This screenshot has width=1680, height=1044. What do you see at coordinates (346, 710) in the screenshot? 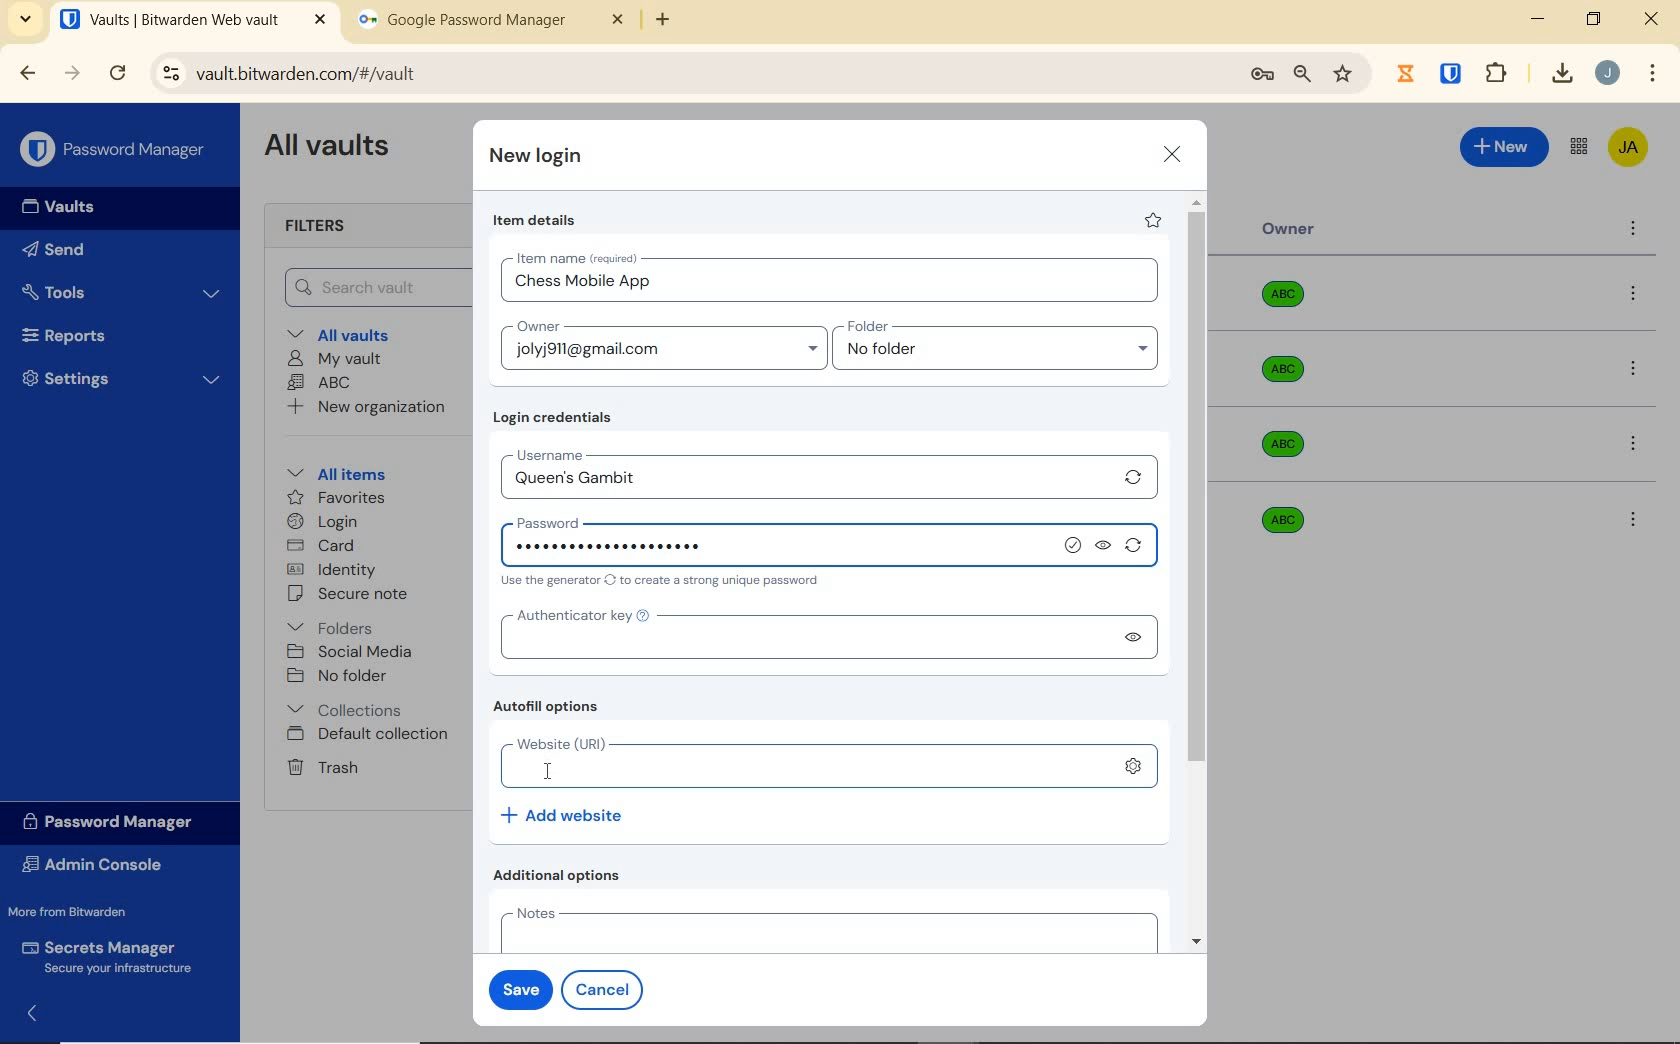
I see `collection` at bounding box center [346, 710].